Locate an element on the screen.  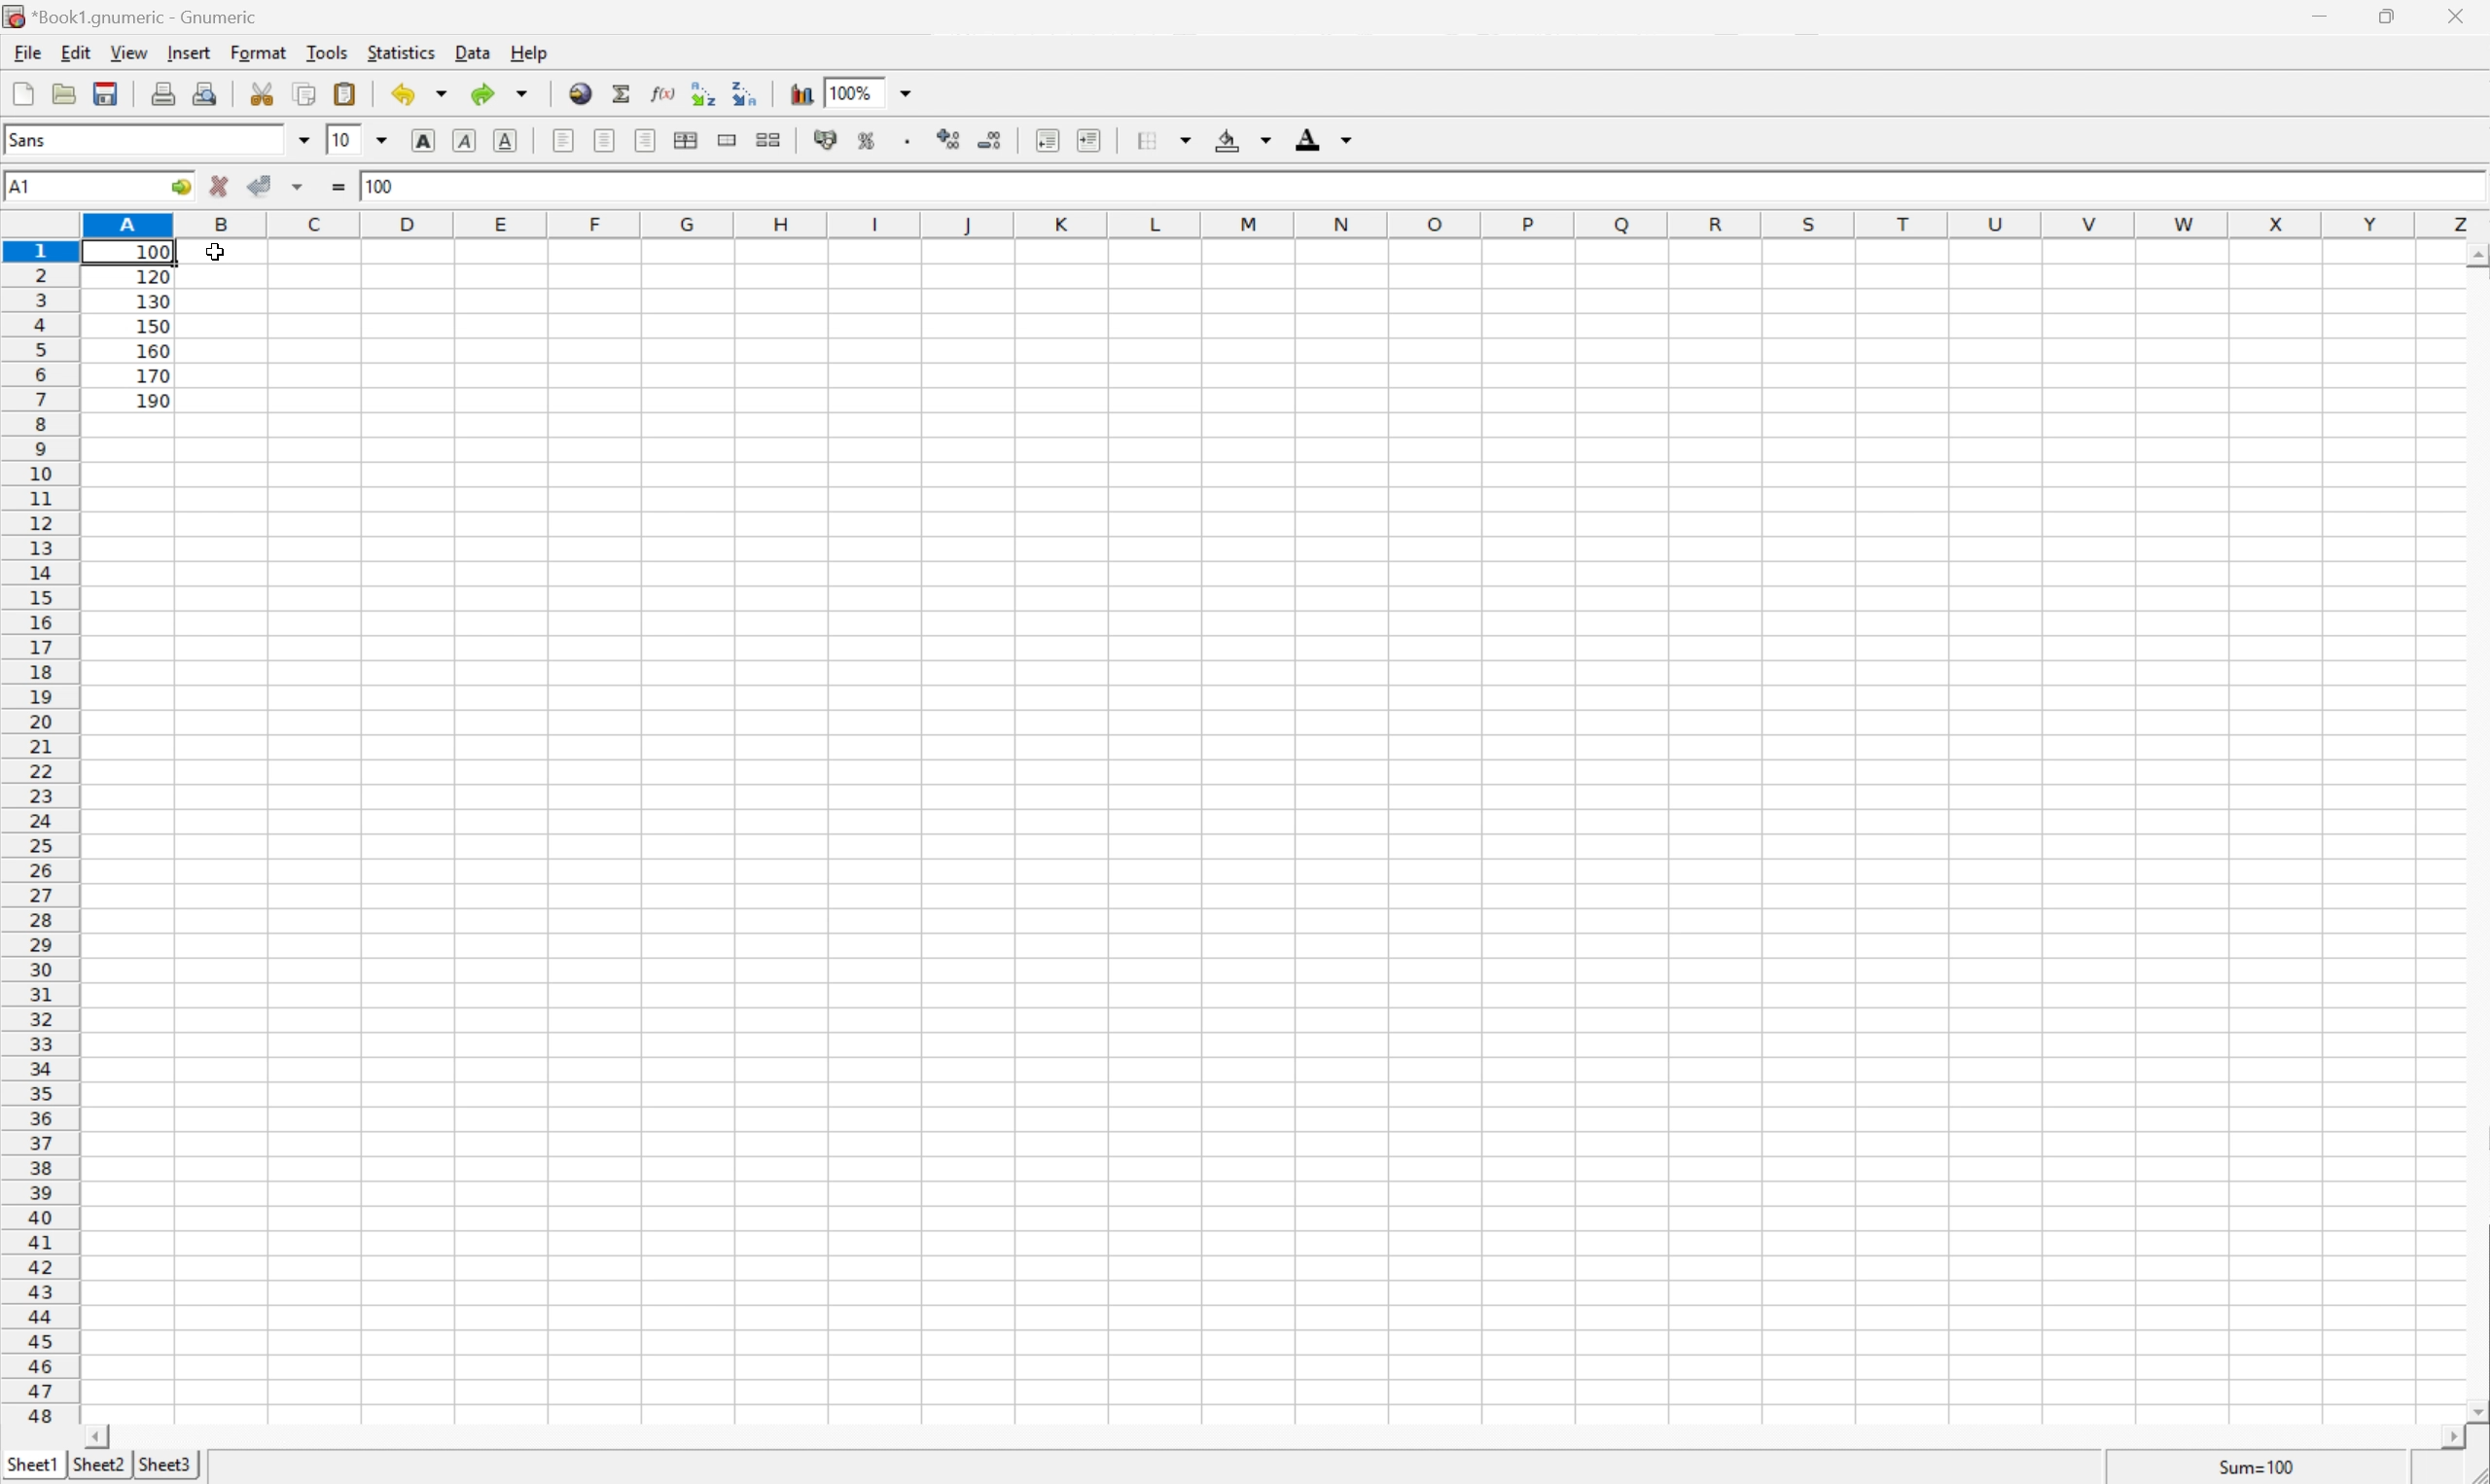
Bold is located at coordinates (425, 144).